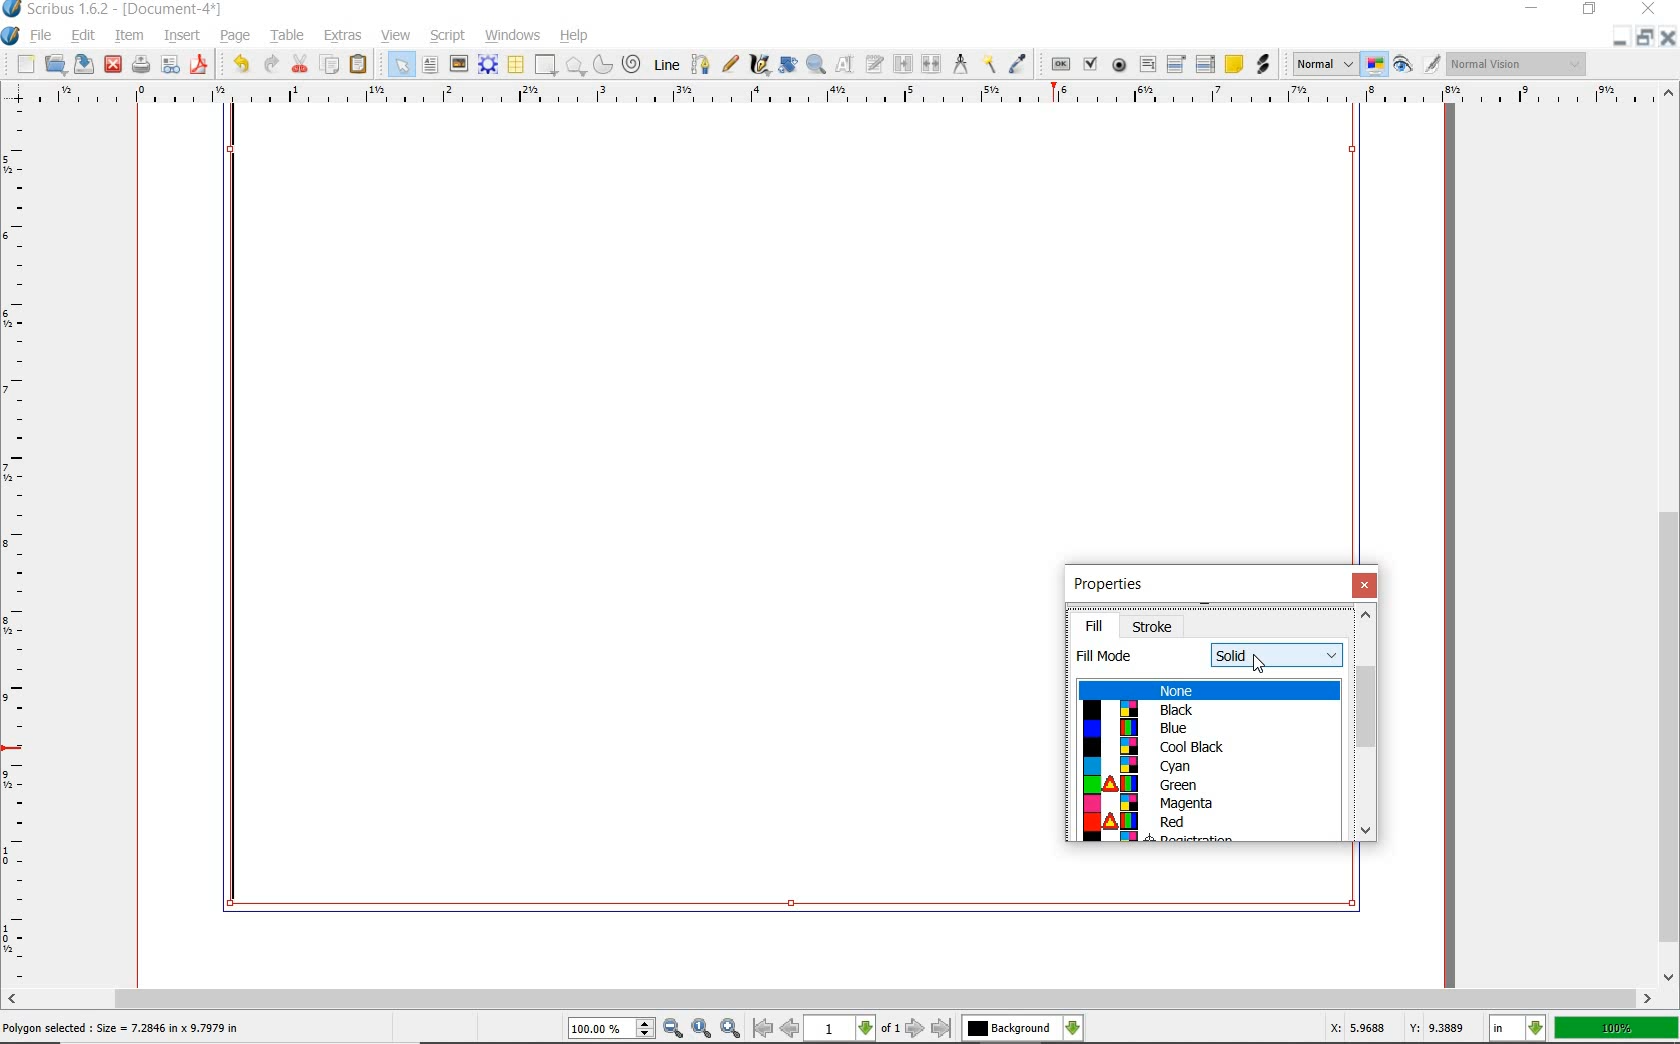  I want to click on zoom out, so click(674, 1029).